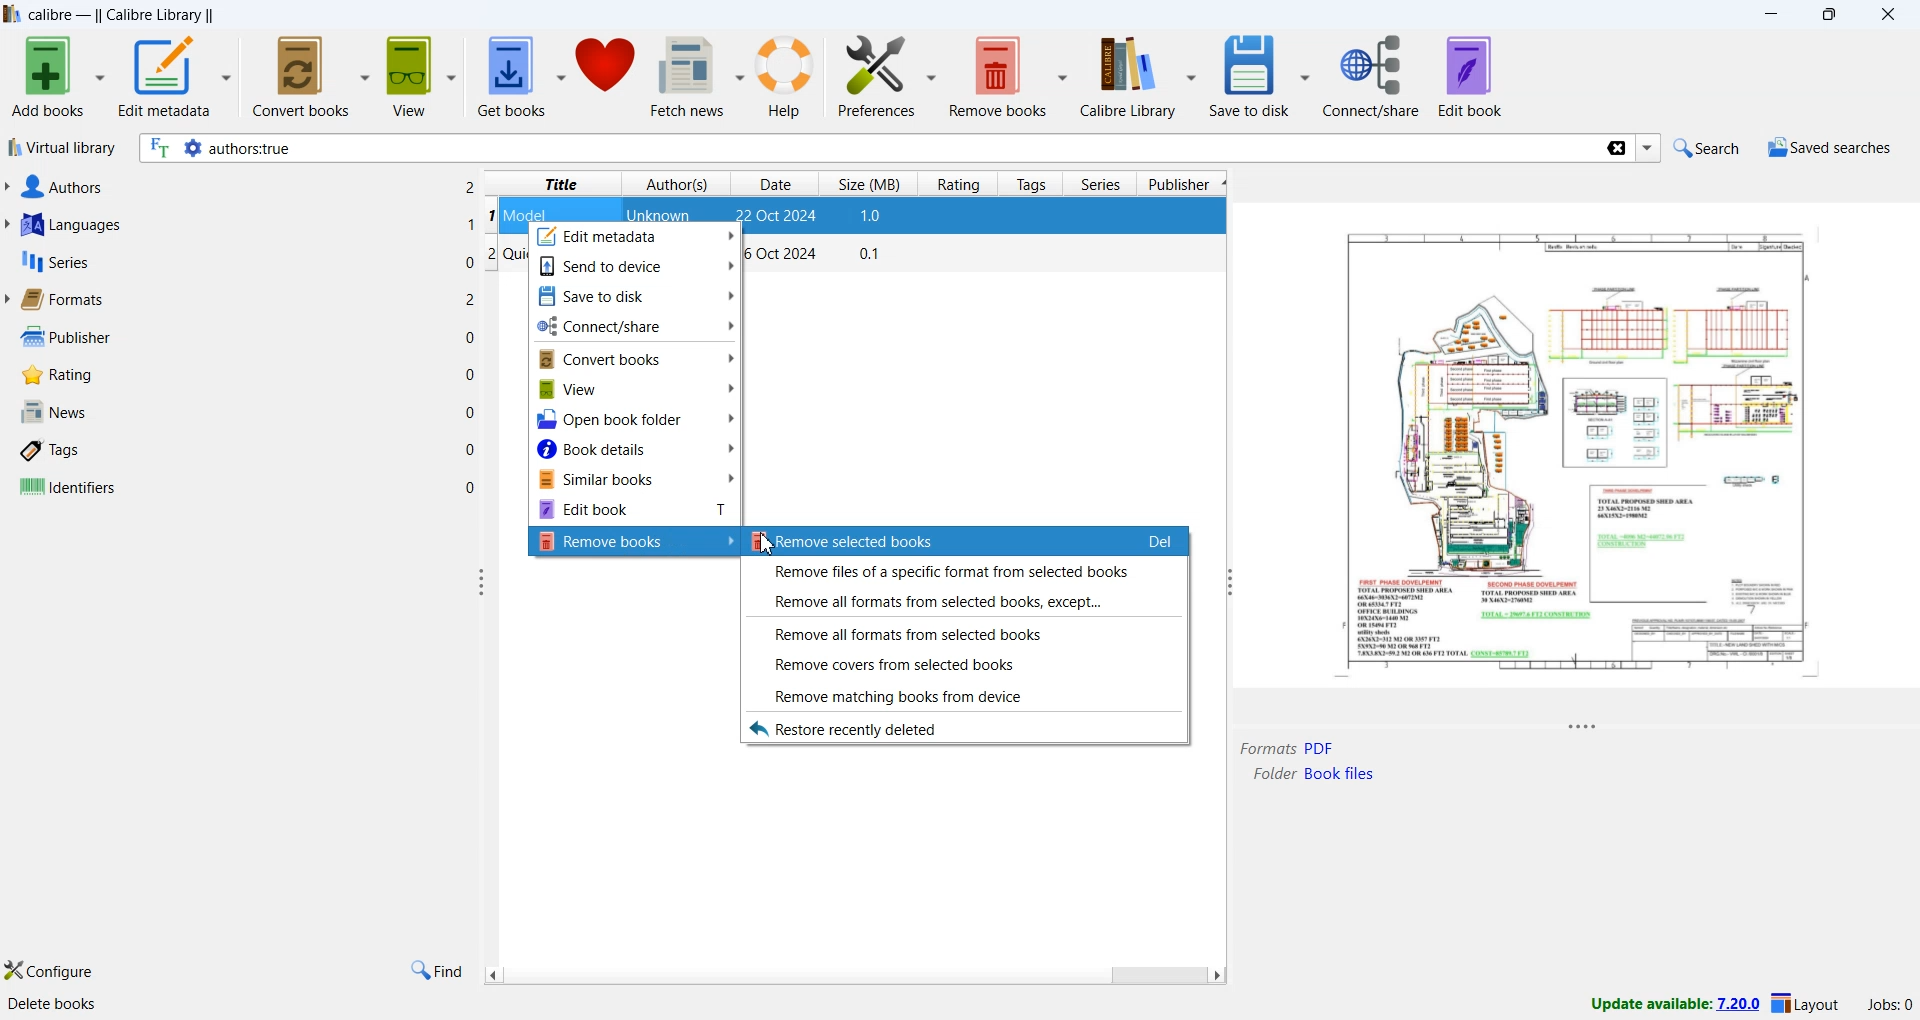  I want to click on series, so click(53, 265).